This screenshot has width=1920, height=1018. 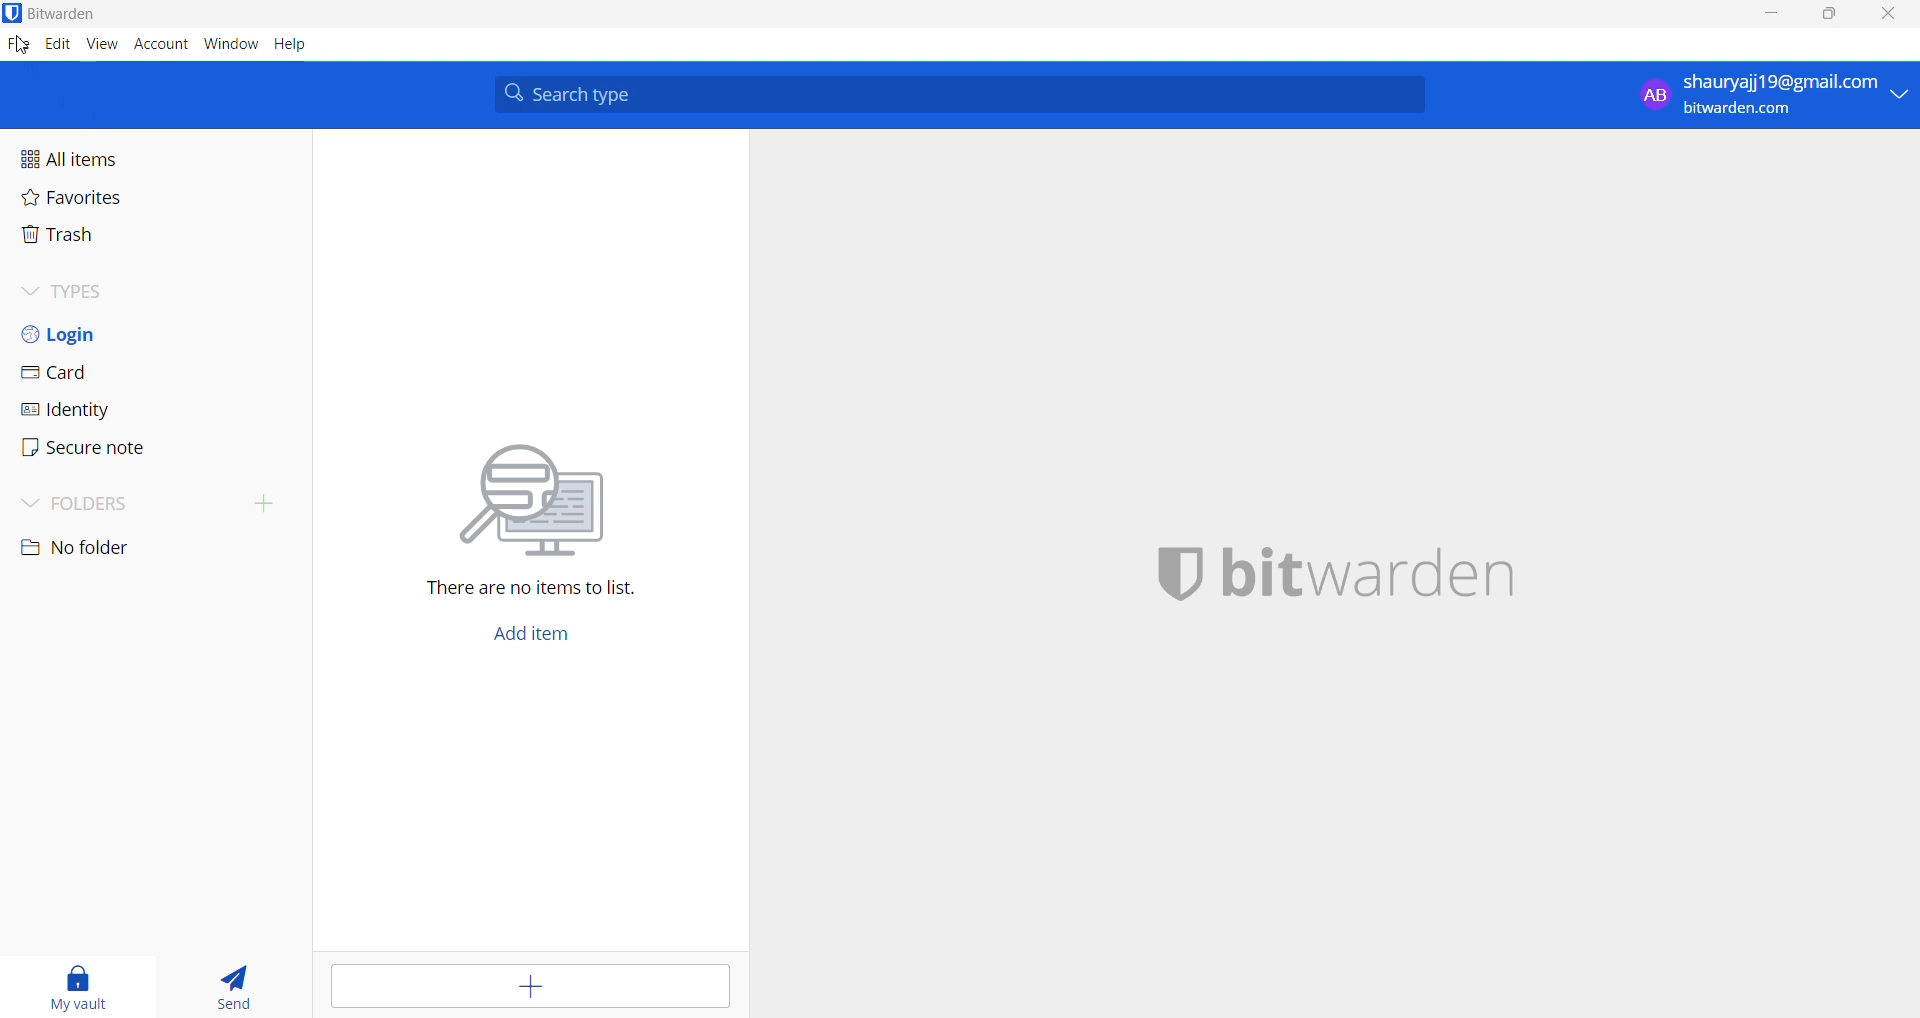 I want to click on there are no items to list , so click(x=542, y=505).